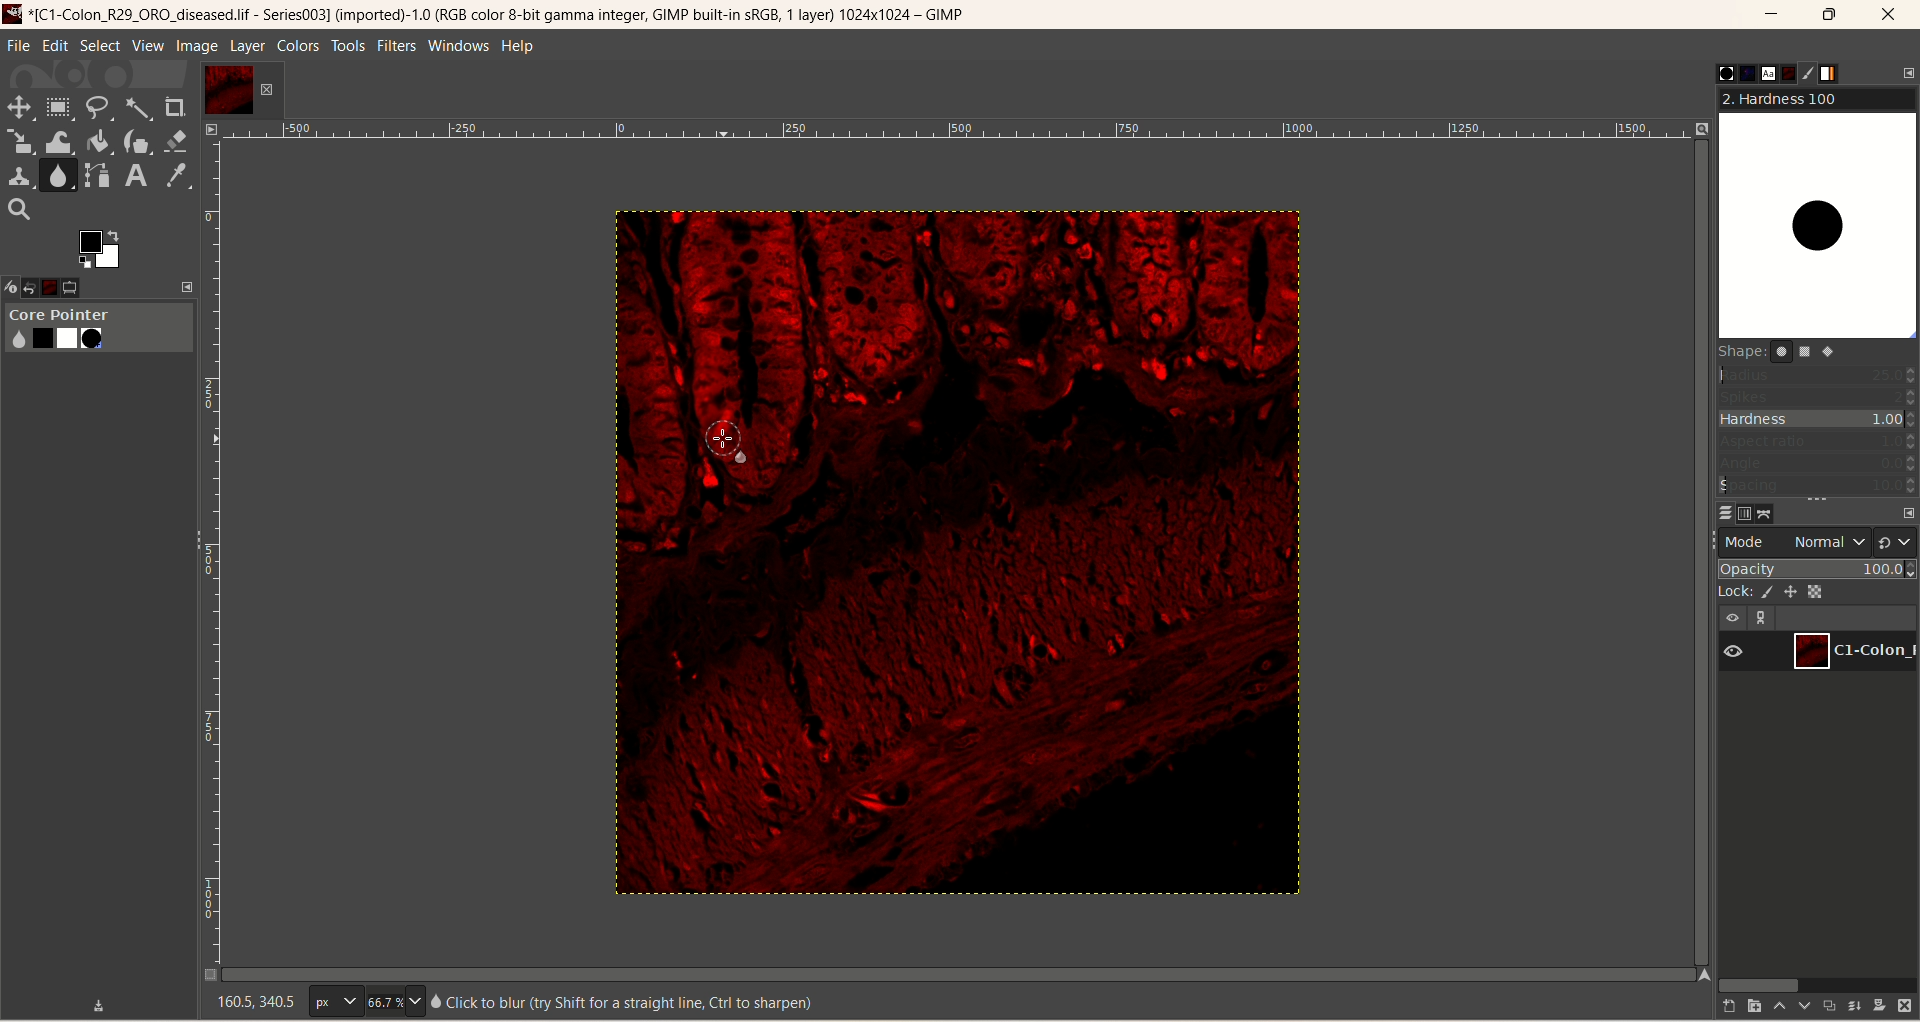 This screenshot has height=1022, width=1920. Describe the element at coordinates (1787, 73) in the screenshot. I see `document history` at that location.